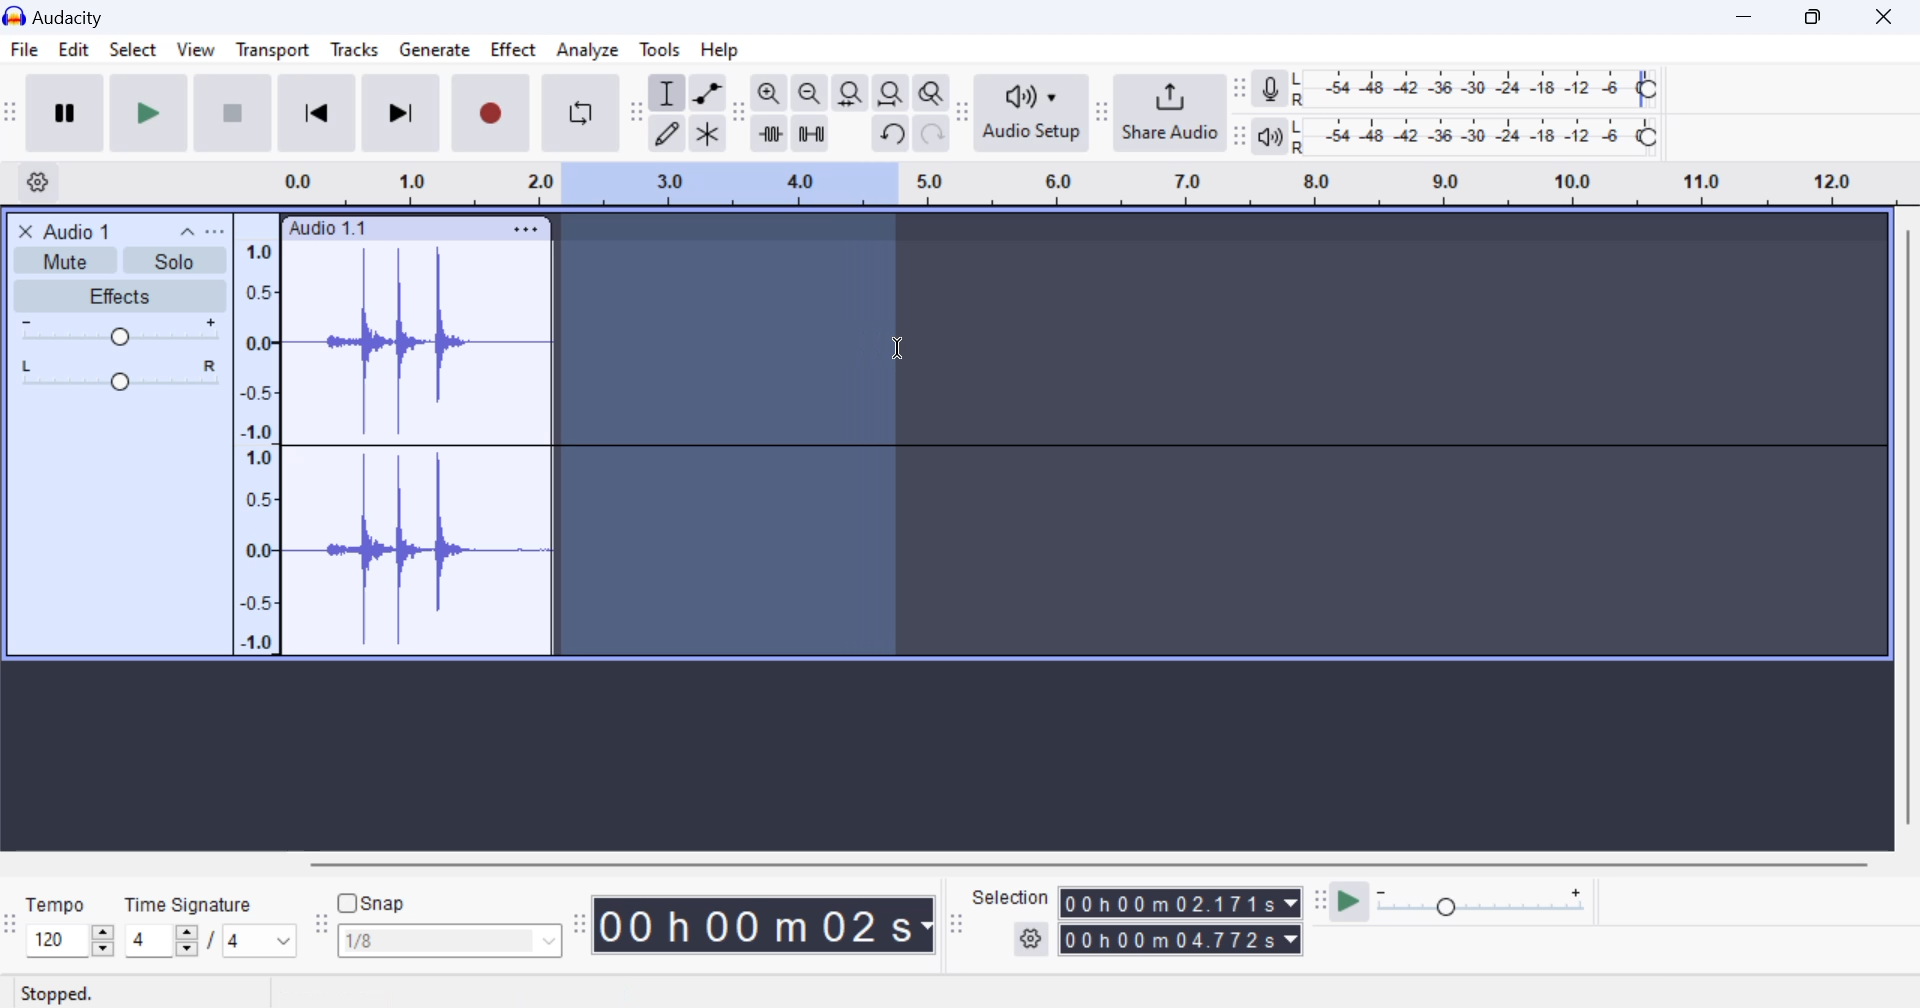 The image size is (1920, 1008). Describe the element at coordinates (1011, 897) in the screenshot. I see `Selection` at that location.